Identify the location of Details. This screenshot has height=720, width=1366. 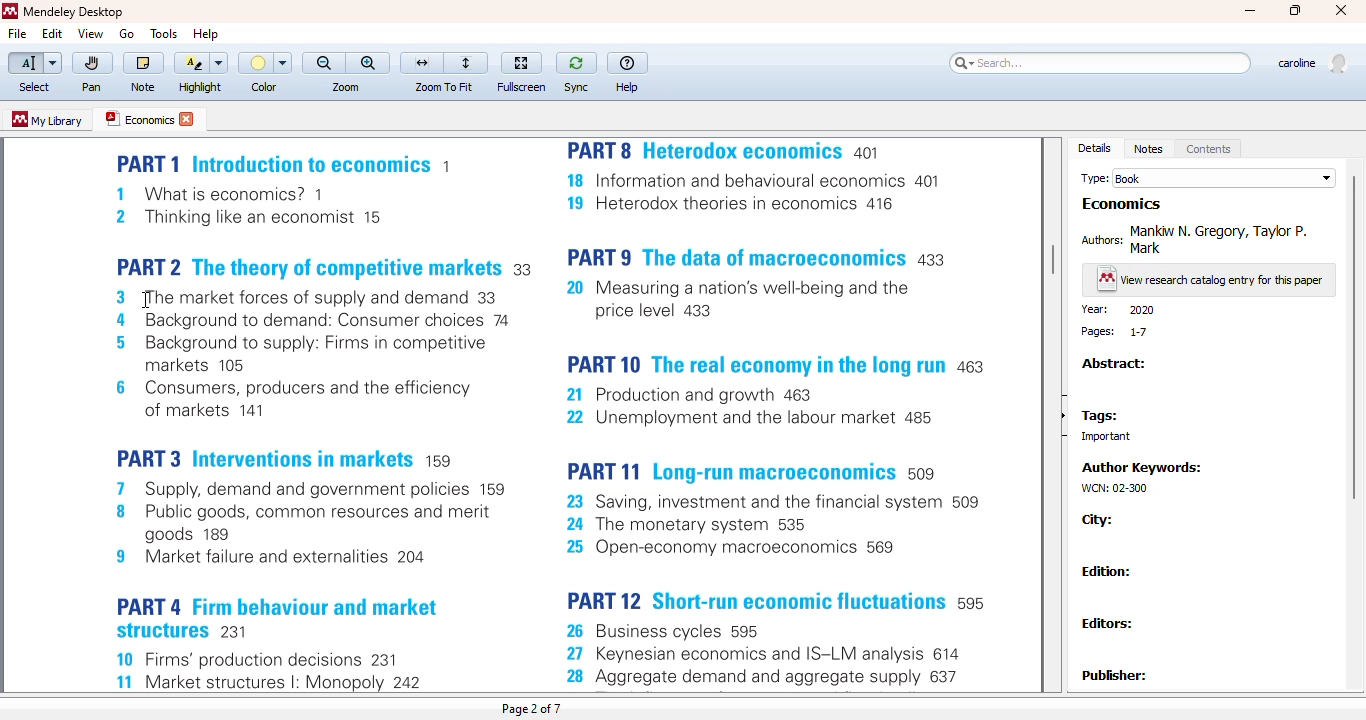
(1095, 147).